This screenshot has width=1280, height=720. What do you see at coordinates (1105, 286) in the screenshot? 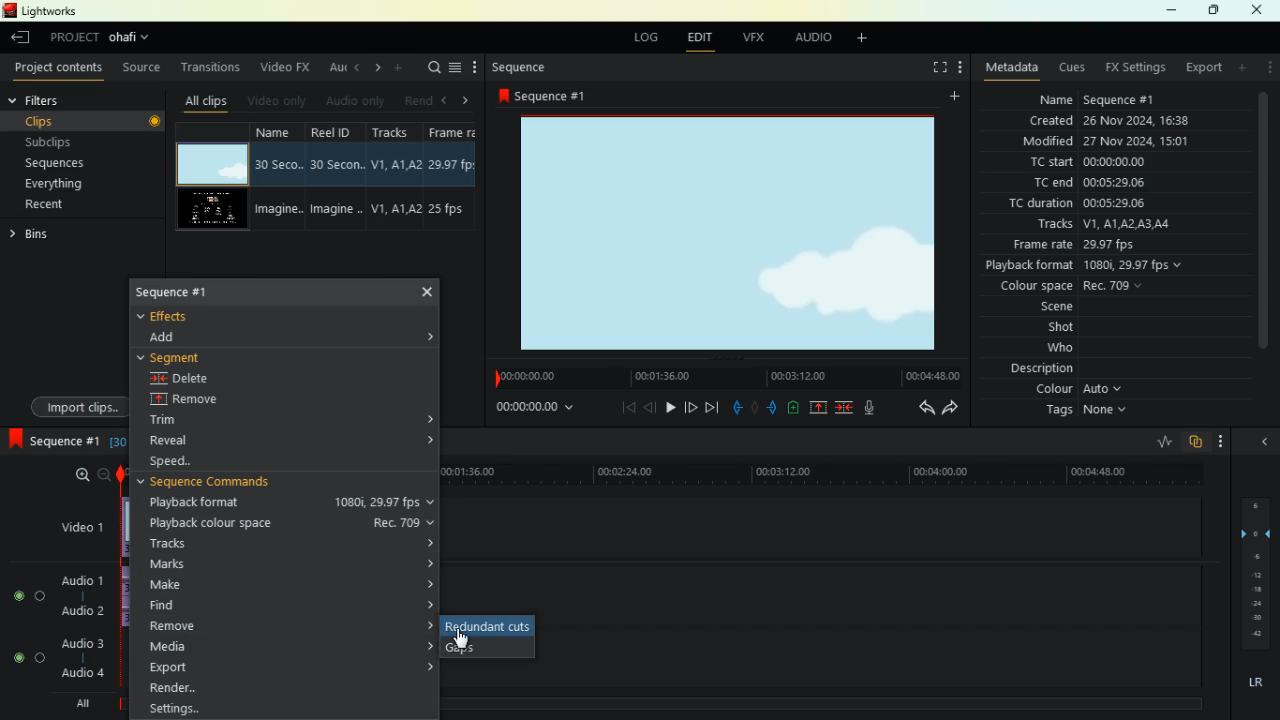
I see `colour space` at bounding box center [1105, 286].